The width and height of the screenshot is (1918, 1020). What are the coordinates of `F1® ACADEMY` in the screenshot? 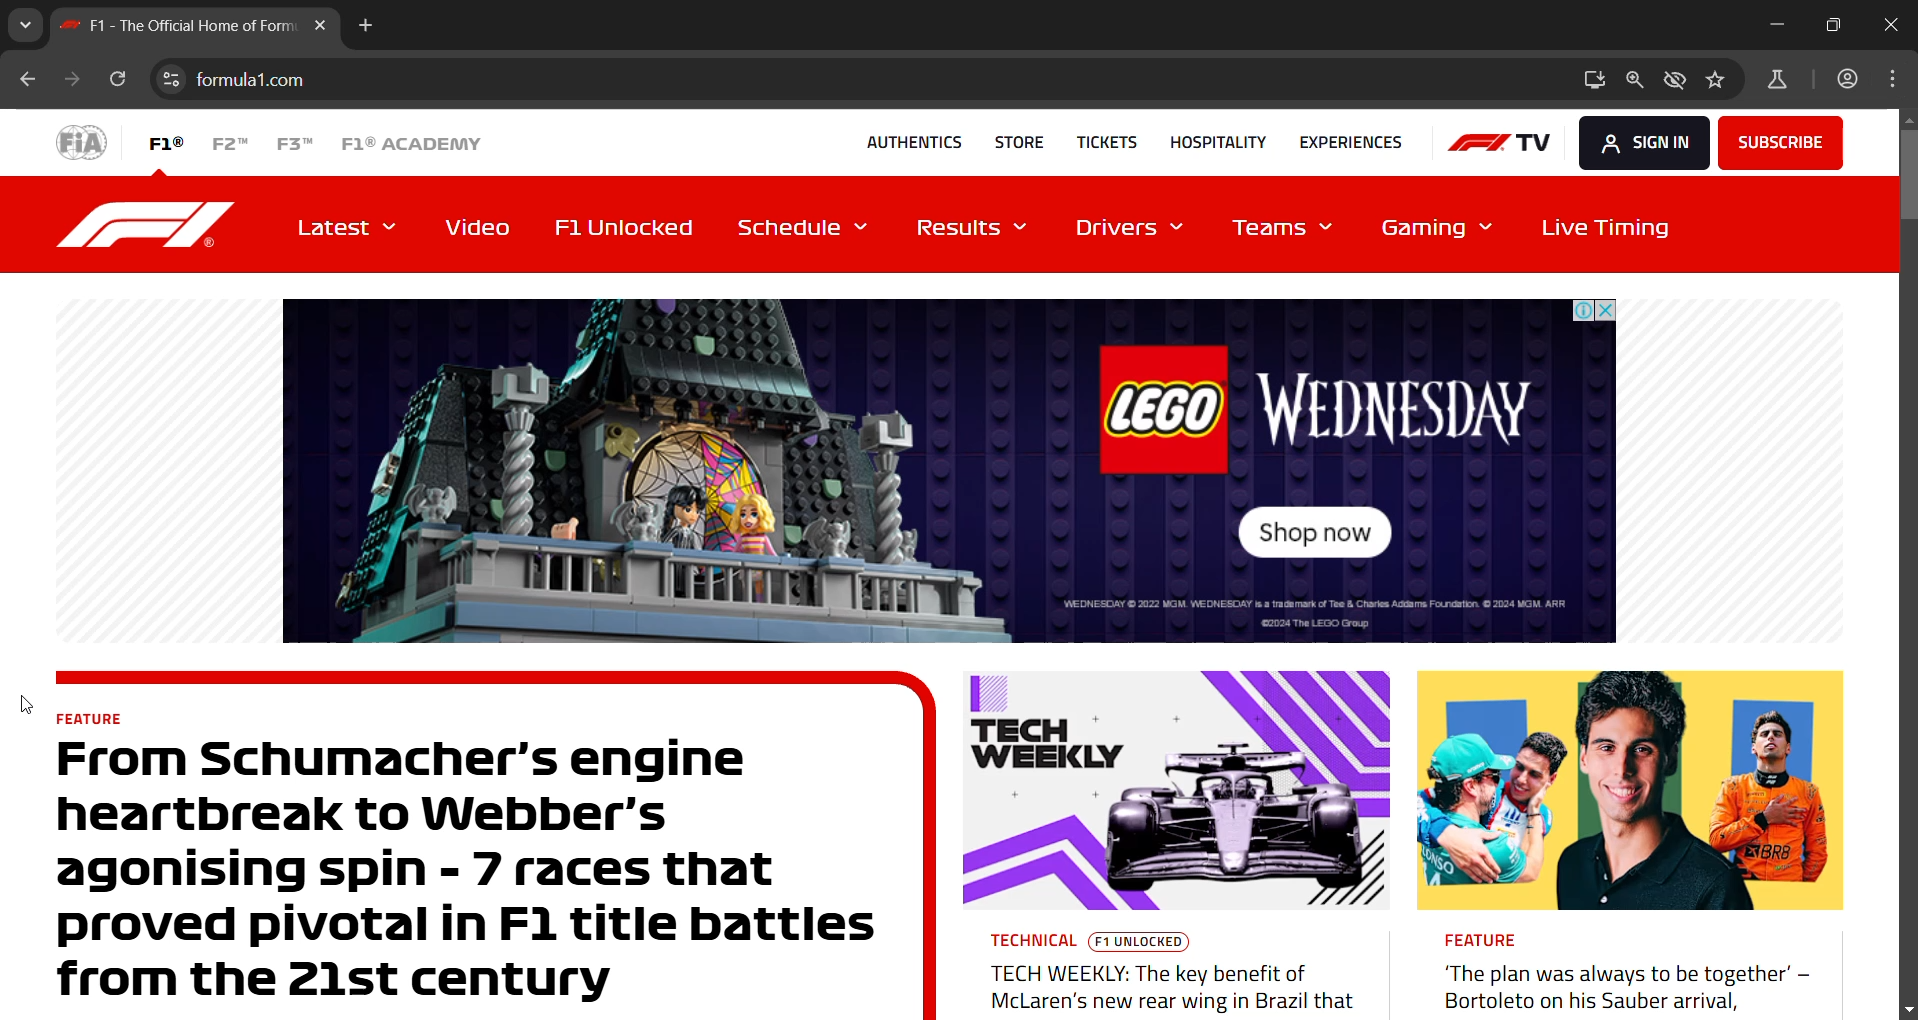 It's located at (408, 144).